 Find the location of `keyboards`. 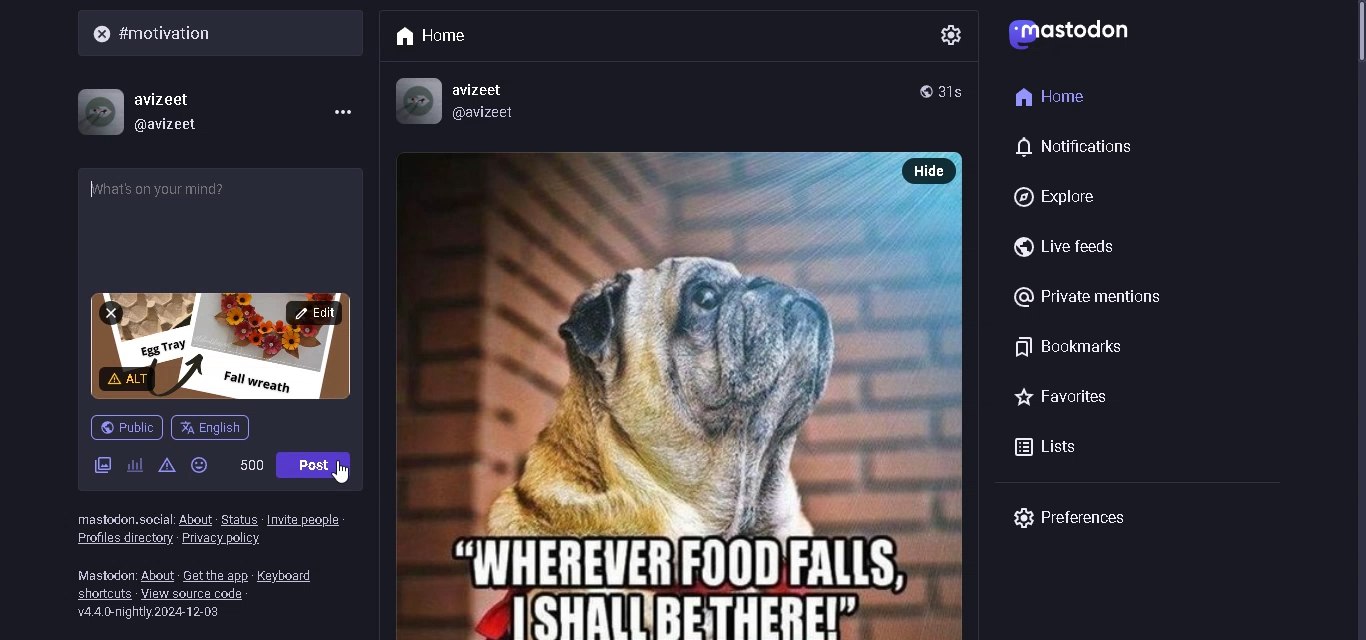

keyboards is located at coordinates (291, 573).